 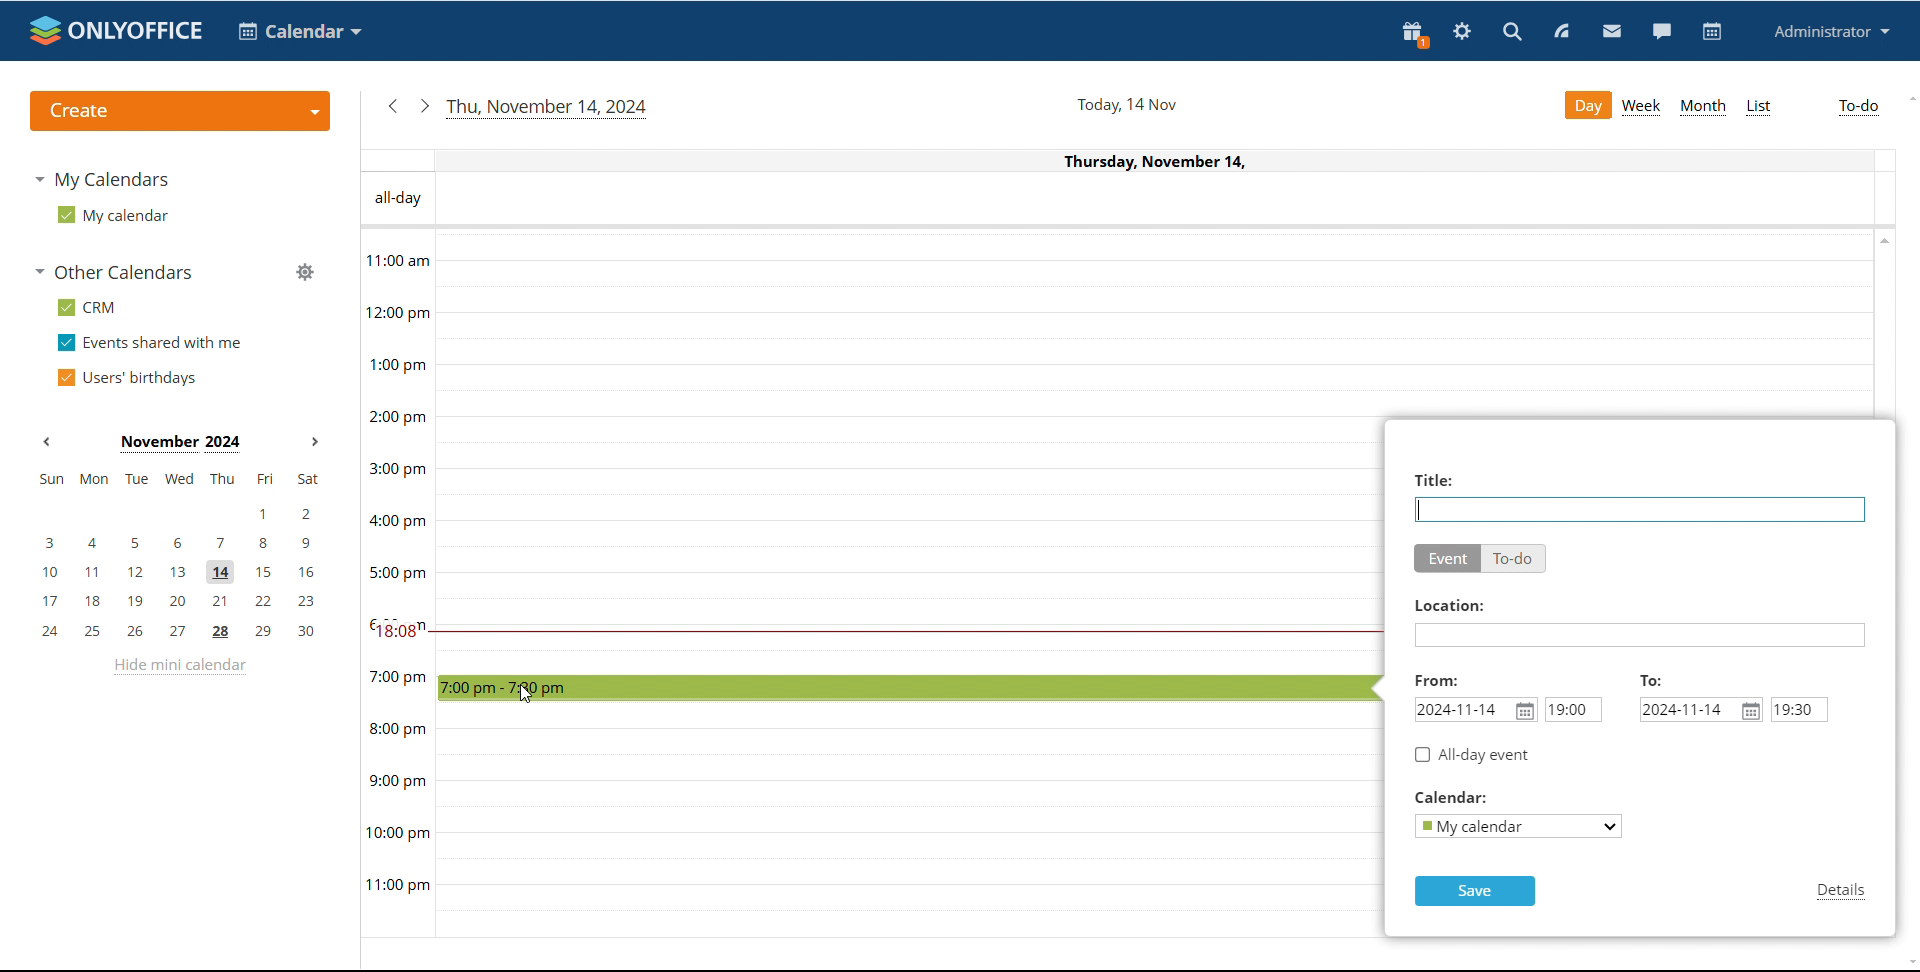 What do you see at coordinates (1839, 890) in the screenshot?
I see `details` at bounding box center [1839, 890].